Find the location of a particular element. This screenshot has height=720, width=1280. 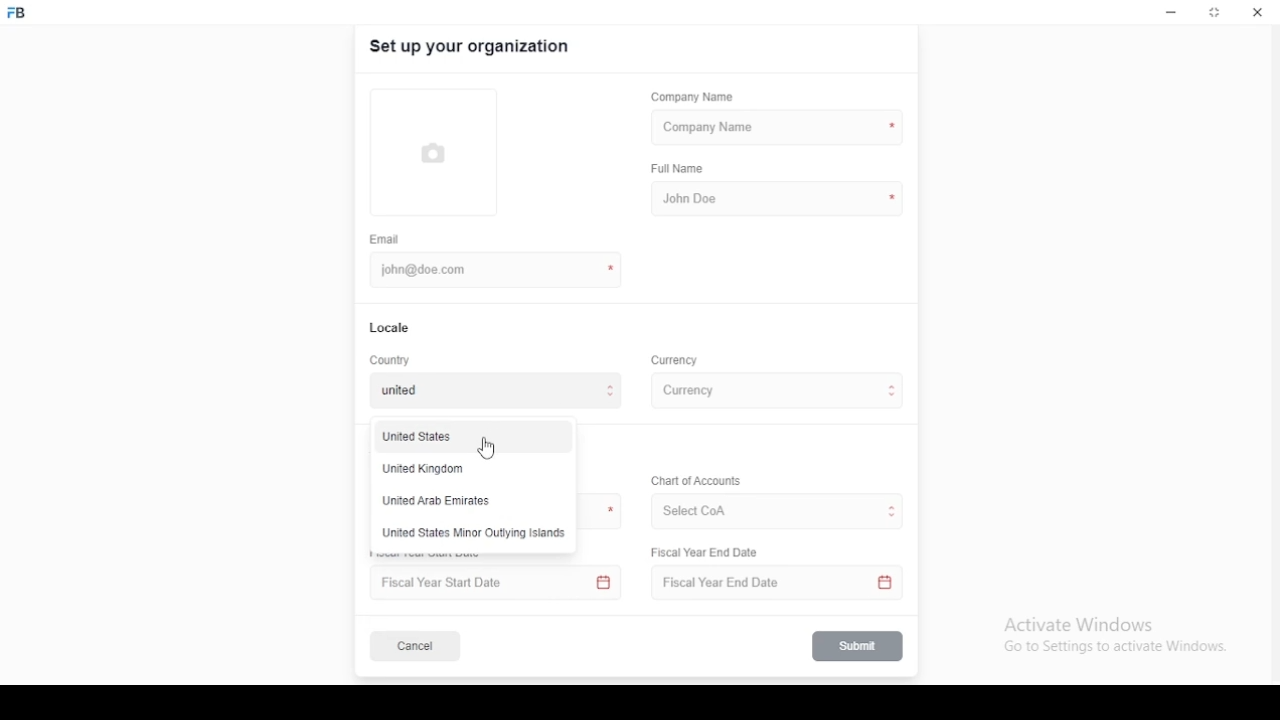

United States Minor Outlying Isiands is located at coordinates (474, 534).